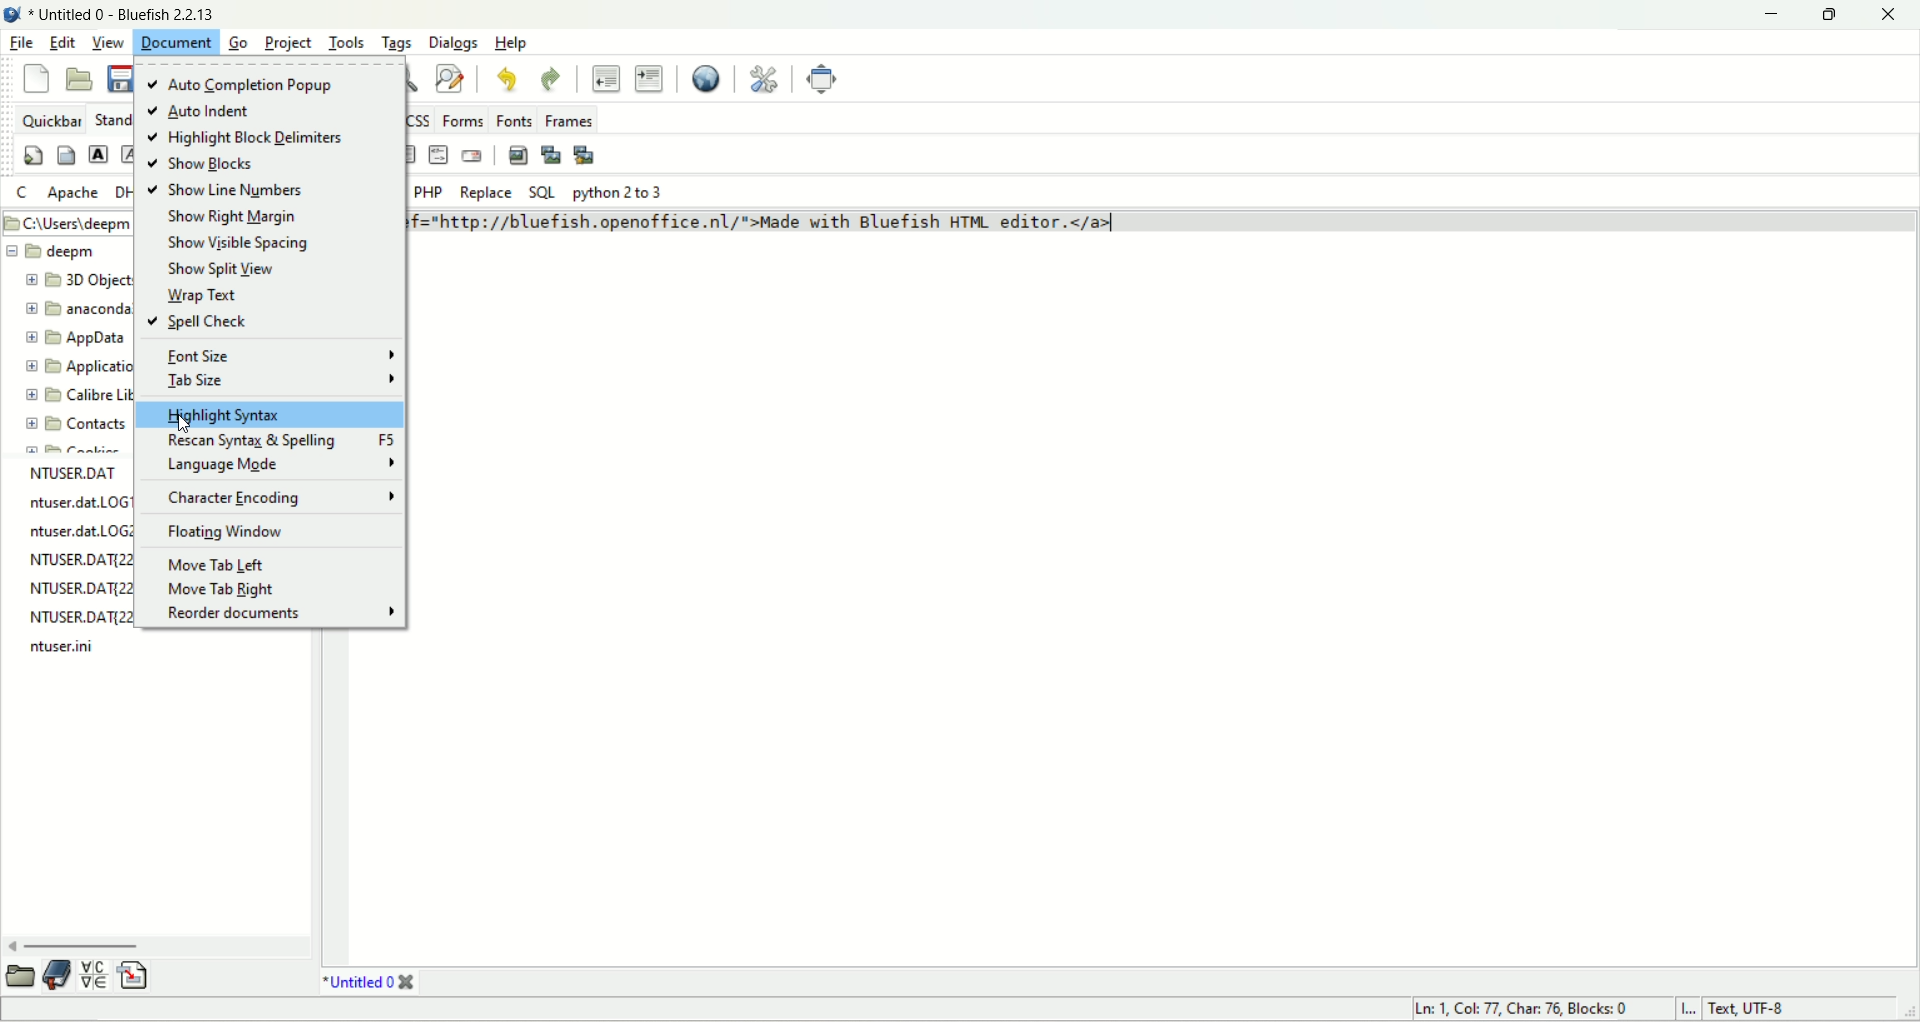 Image resolution: width=1920 pixels, height=1022 pixels. Describe the element at coordinates (410, 78) in the screenshot. I see `show find bar` at that location.